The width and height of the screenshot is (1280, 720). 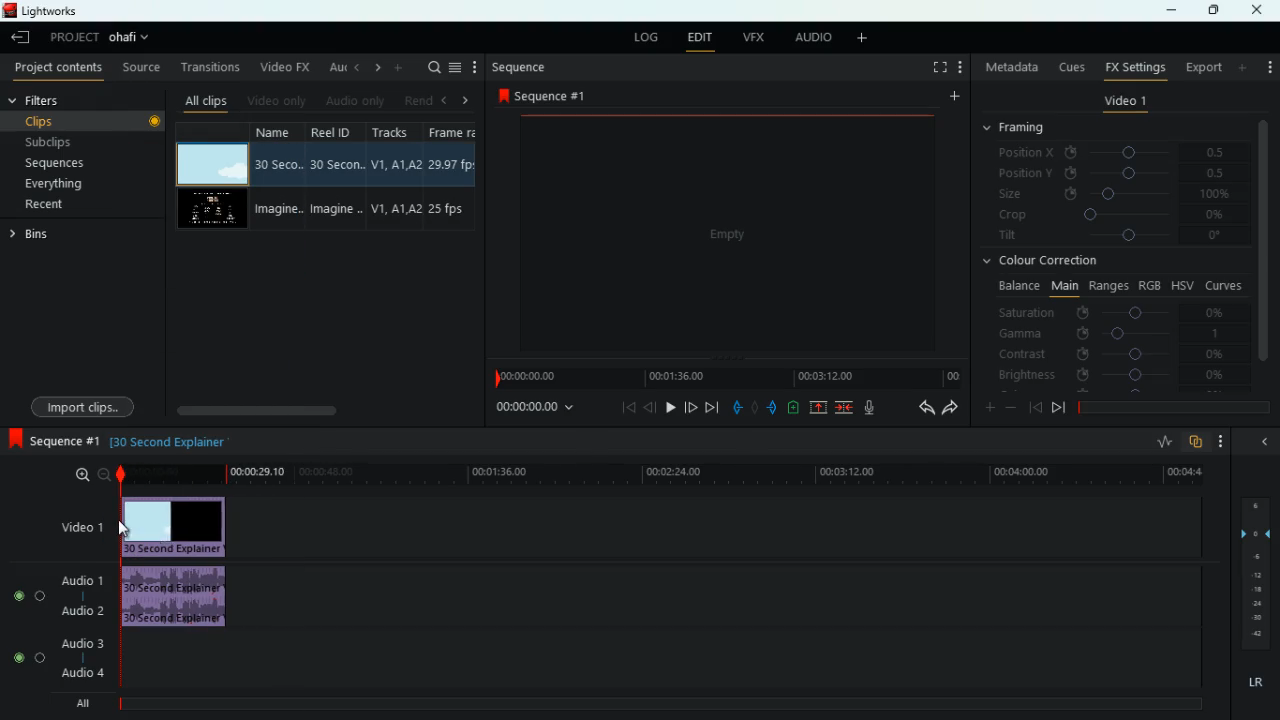 I want to click on timeline, so click(x=725, y=377).